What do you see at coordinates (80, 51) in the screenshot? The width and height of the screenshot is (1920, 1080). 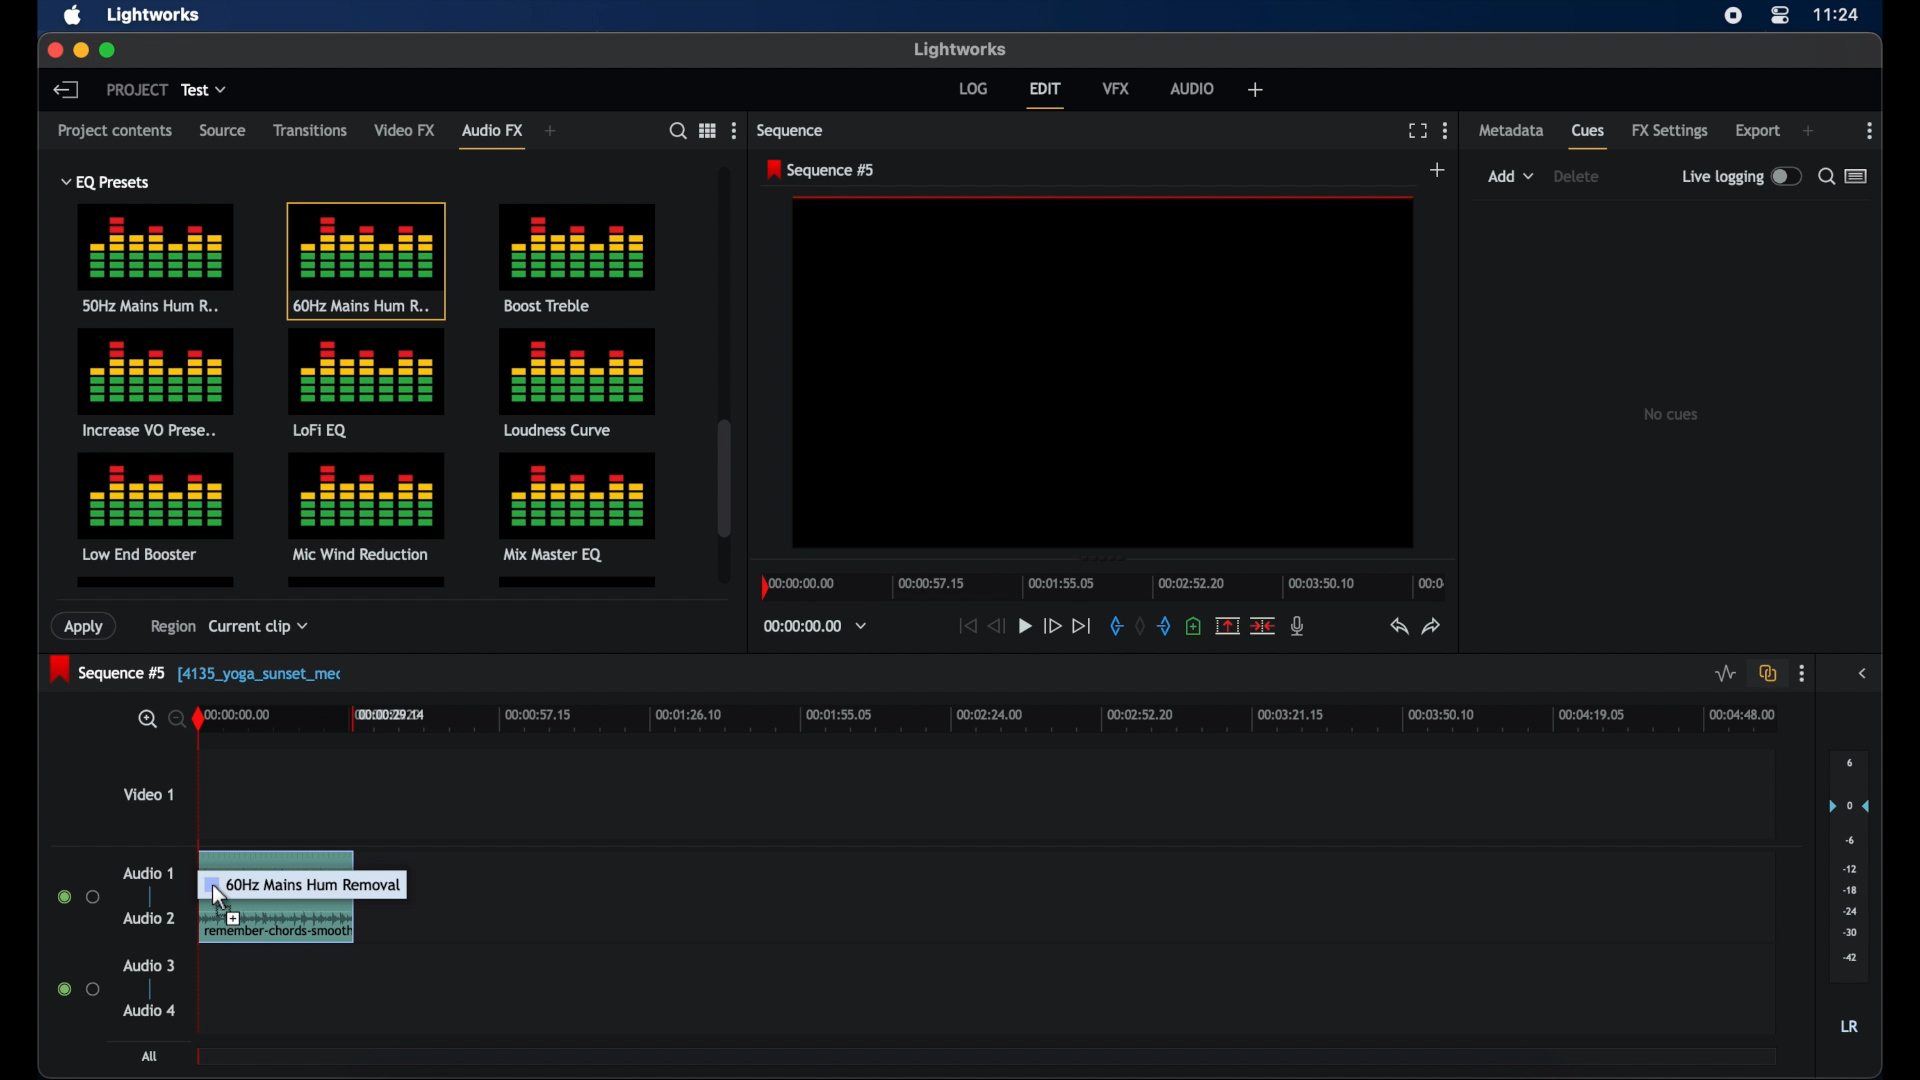 I see `minimize` at bounding box center [80, 51].